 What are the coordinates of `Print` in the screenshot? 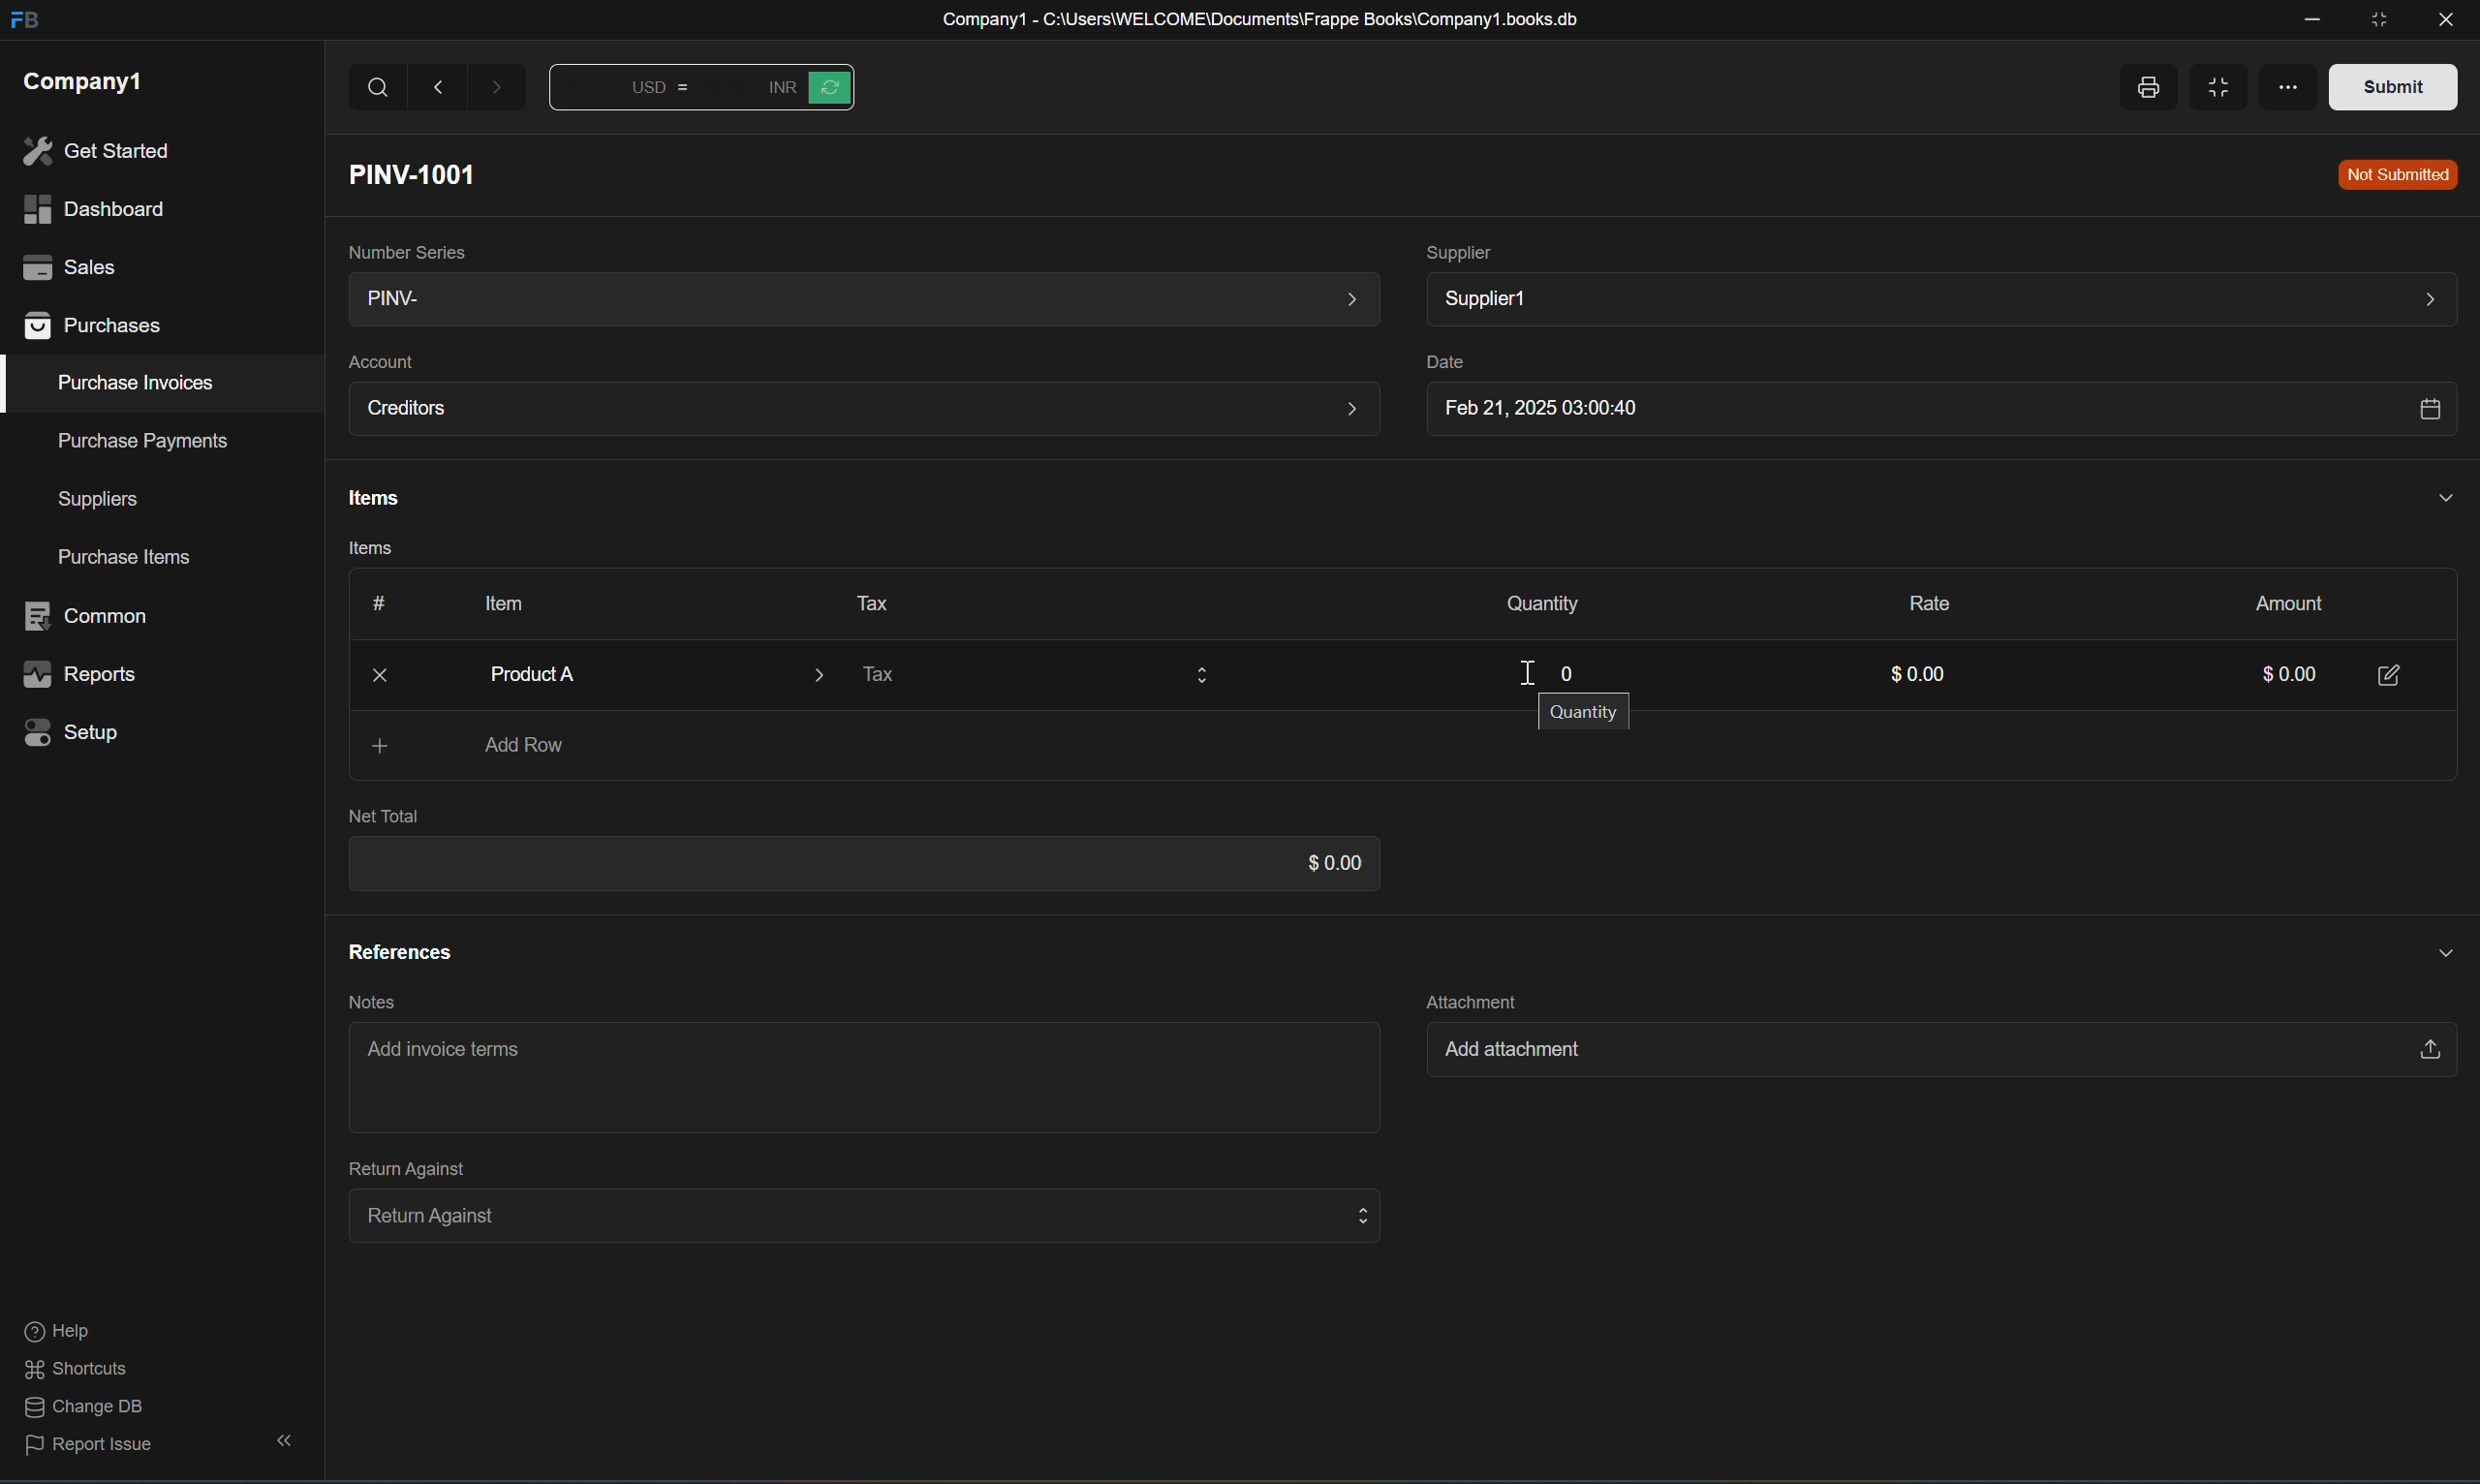 It's located at (2149, 87).